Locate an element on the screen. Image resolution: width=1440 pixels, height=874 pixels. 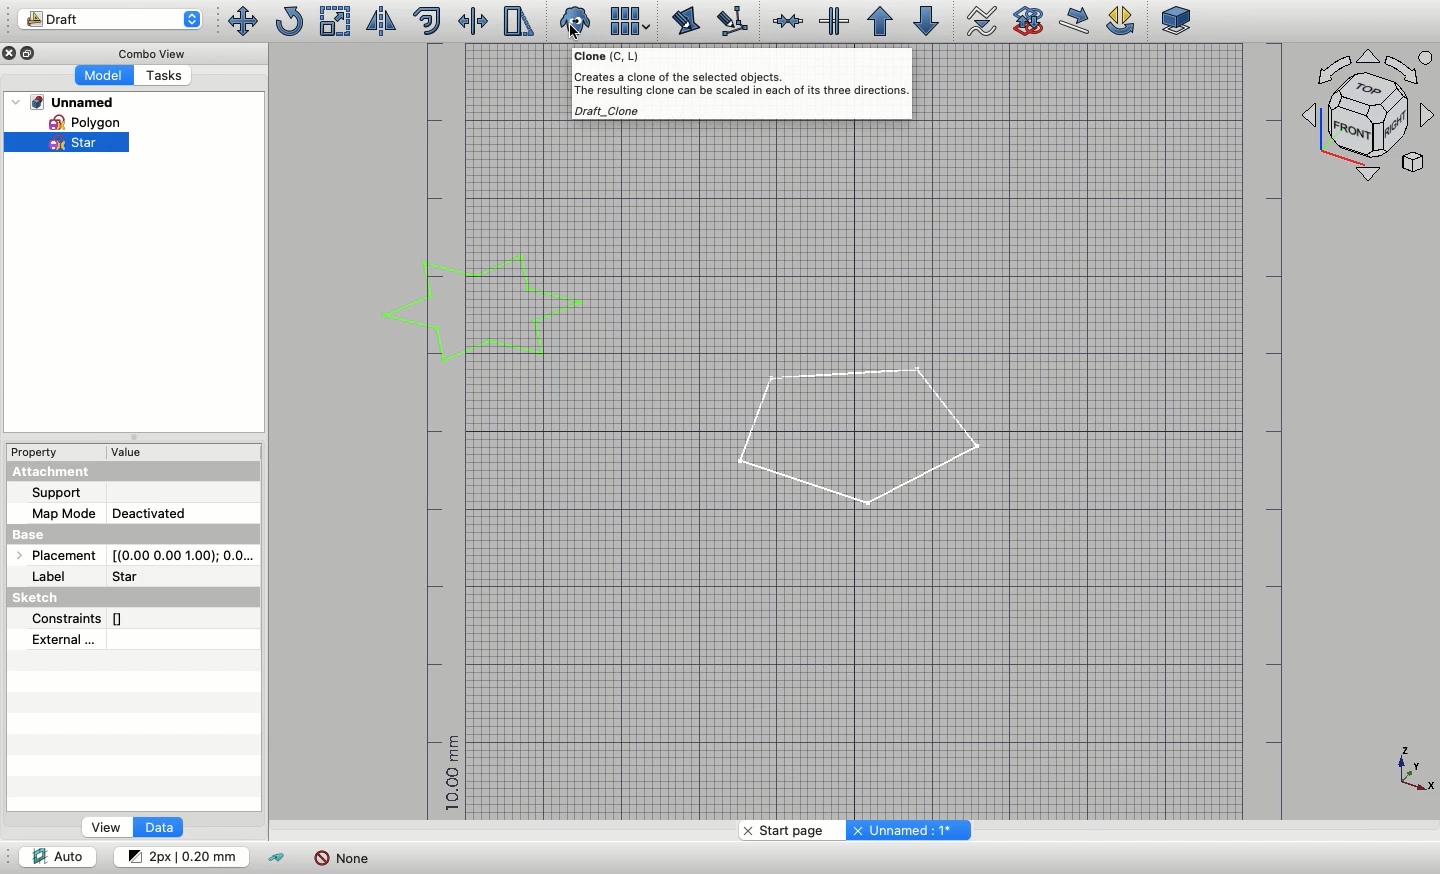
Navigation styles is located at coordinates (1370, 118).